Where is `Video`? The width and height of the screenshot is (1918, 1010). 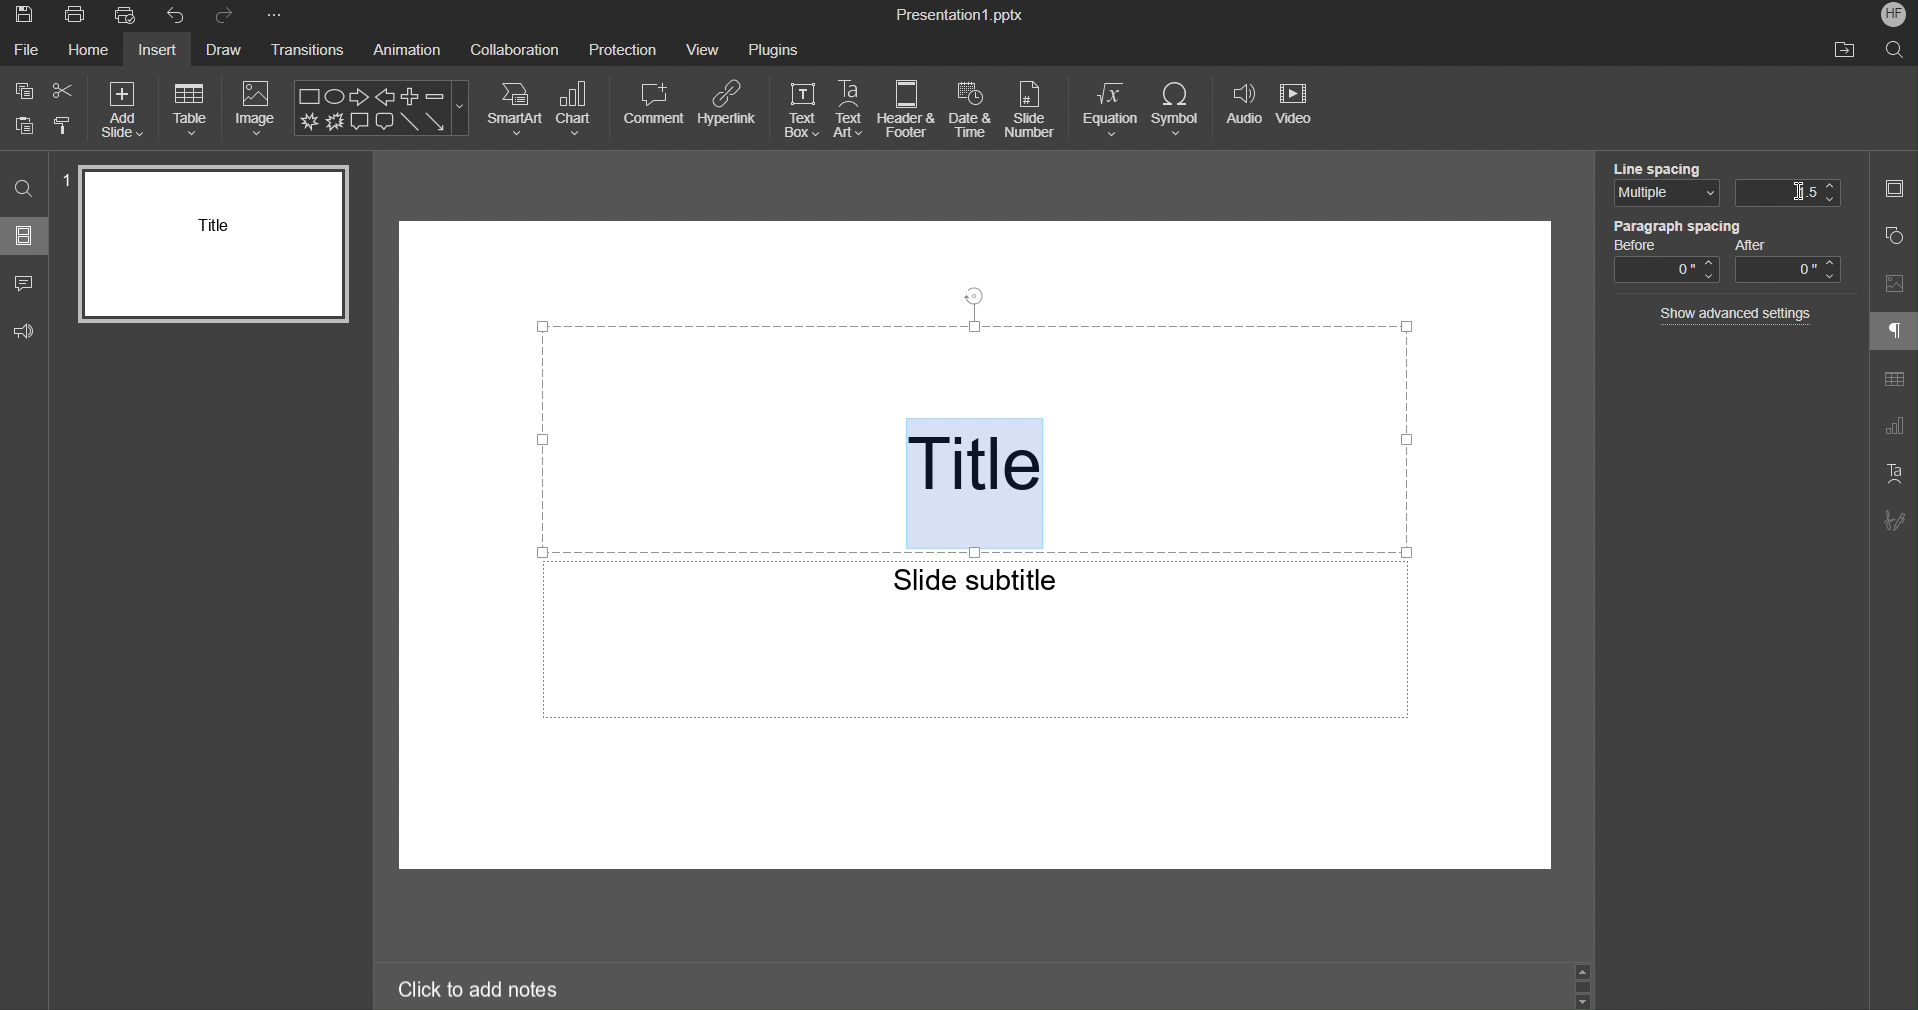 Video is located at coordinates (1301, 112).